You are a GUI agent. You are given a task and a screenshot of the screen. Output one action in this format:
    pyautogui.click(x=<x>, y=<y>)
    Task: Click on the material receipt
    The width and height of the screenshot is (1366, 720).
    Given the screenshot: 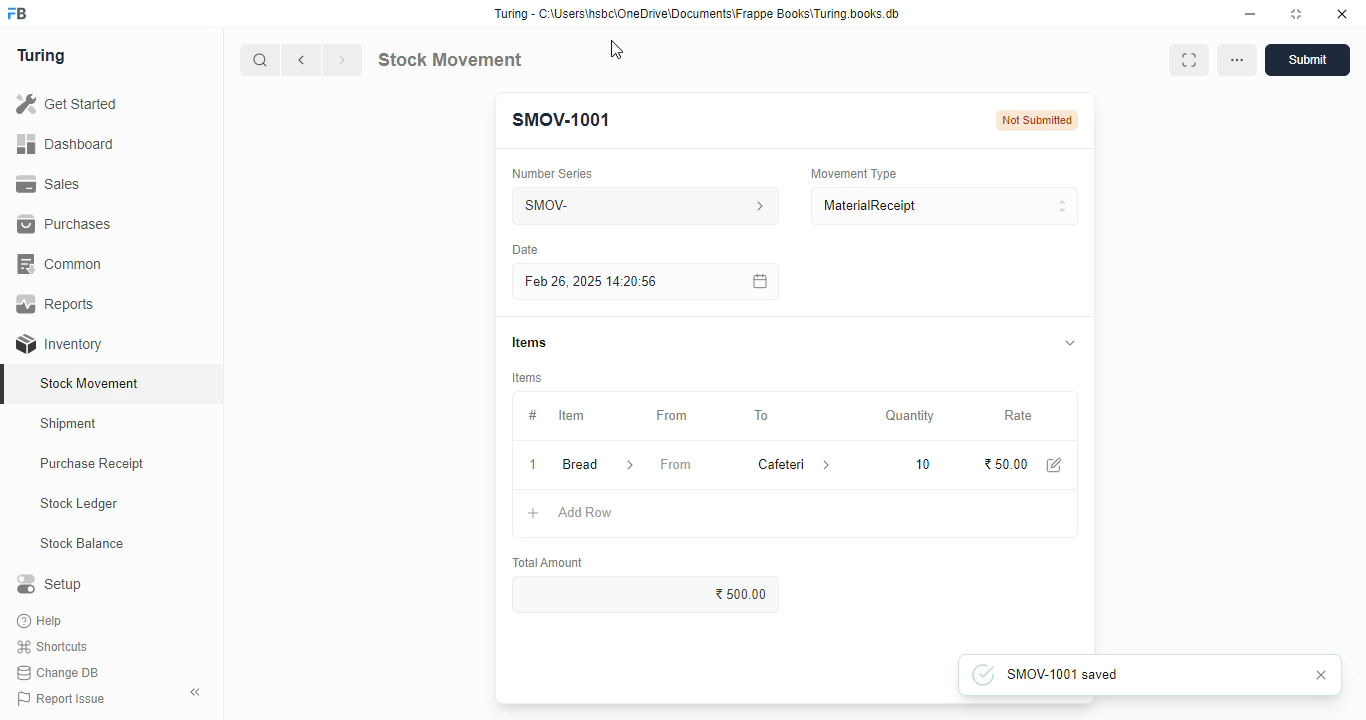 What is the action you would take?
    pyautogui.click(x=944, y=206)
    